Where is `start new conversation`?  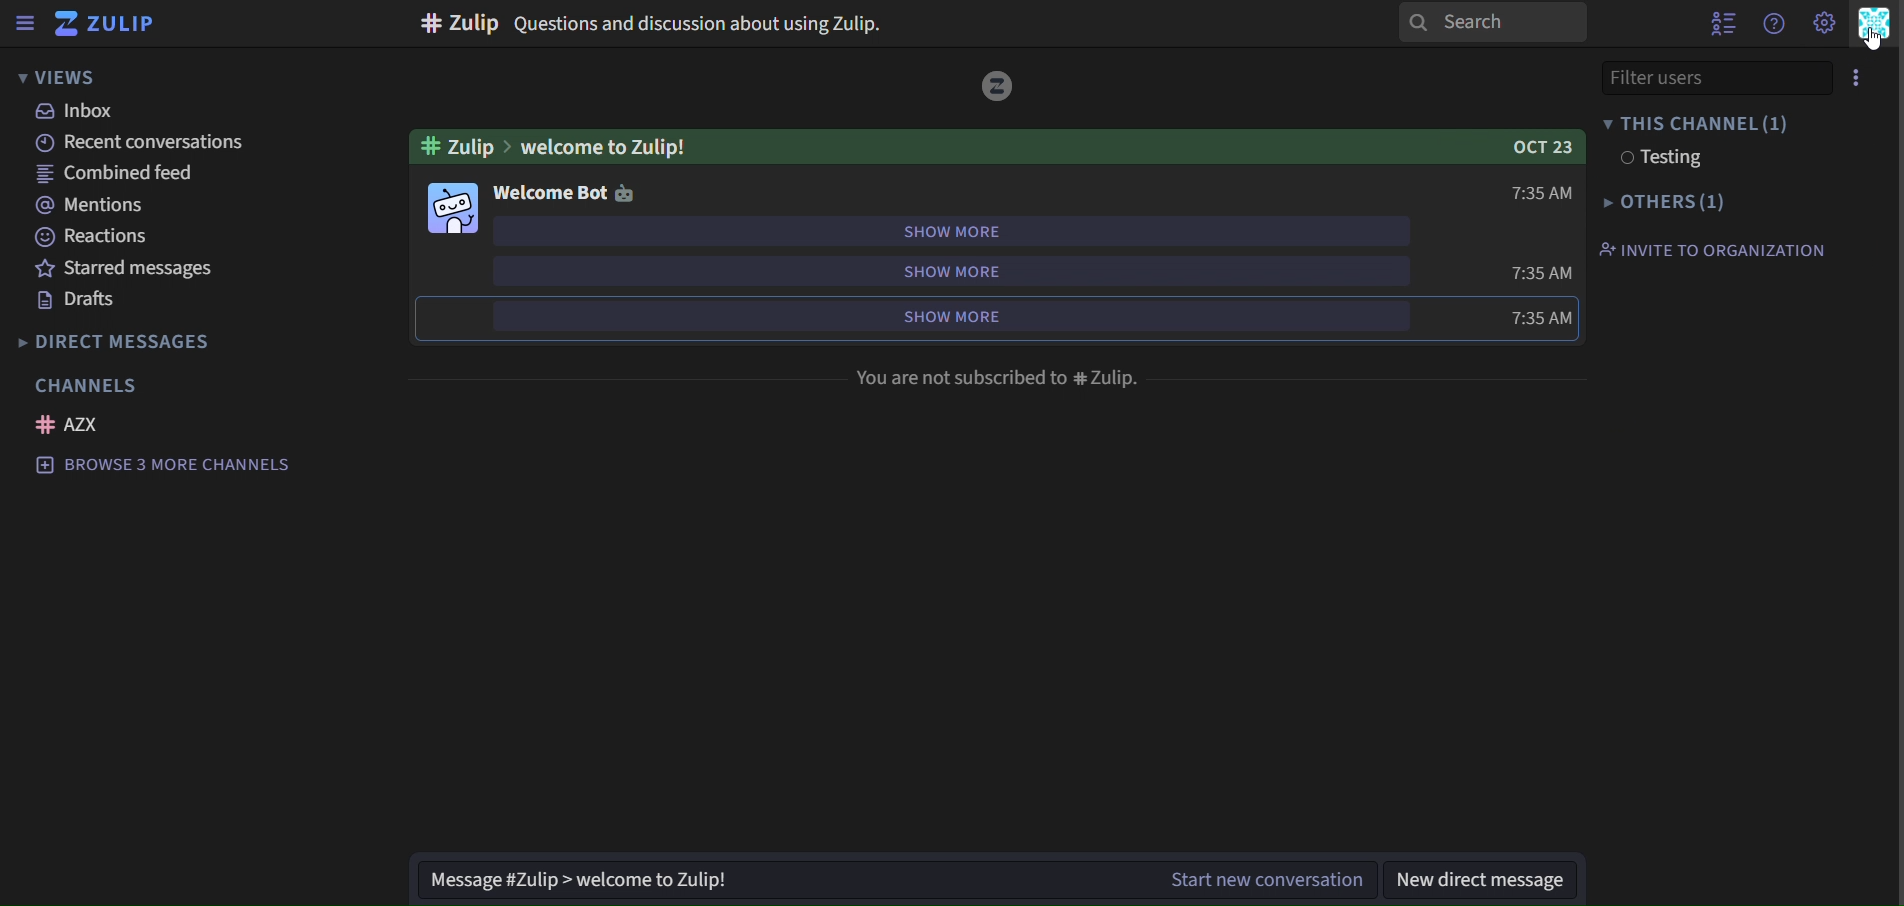
start new conversation is located at coordinates (1259, 878).